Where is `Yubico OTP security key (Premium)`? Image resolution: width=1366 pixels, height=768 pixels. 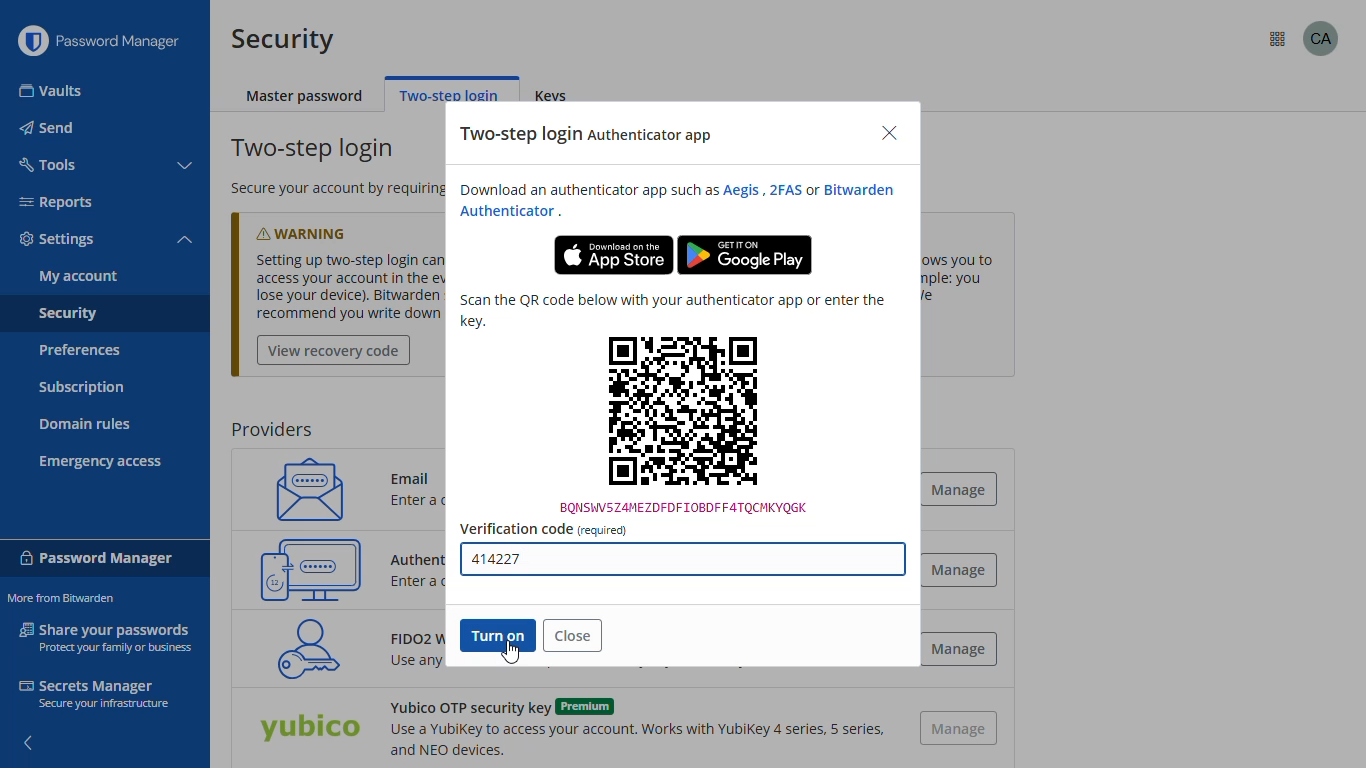
Yubico OTP security key (Premium) is located at coordinates (309, 730).